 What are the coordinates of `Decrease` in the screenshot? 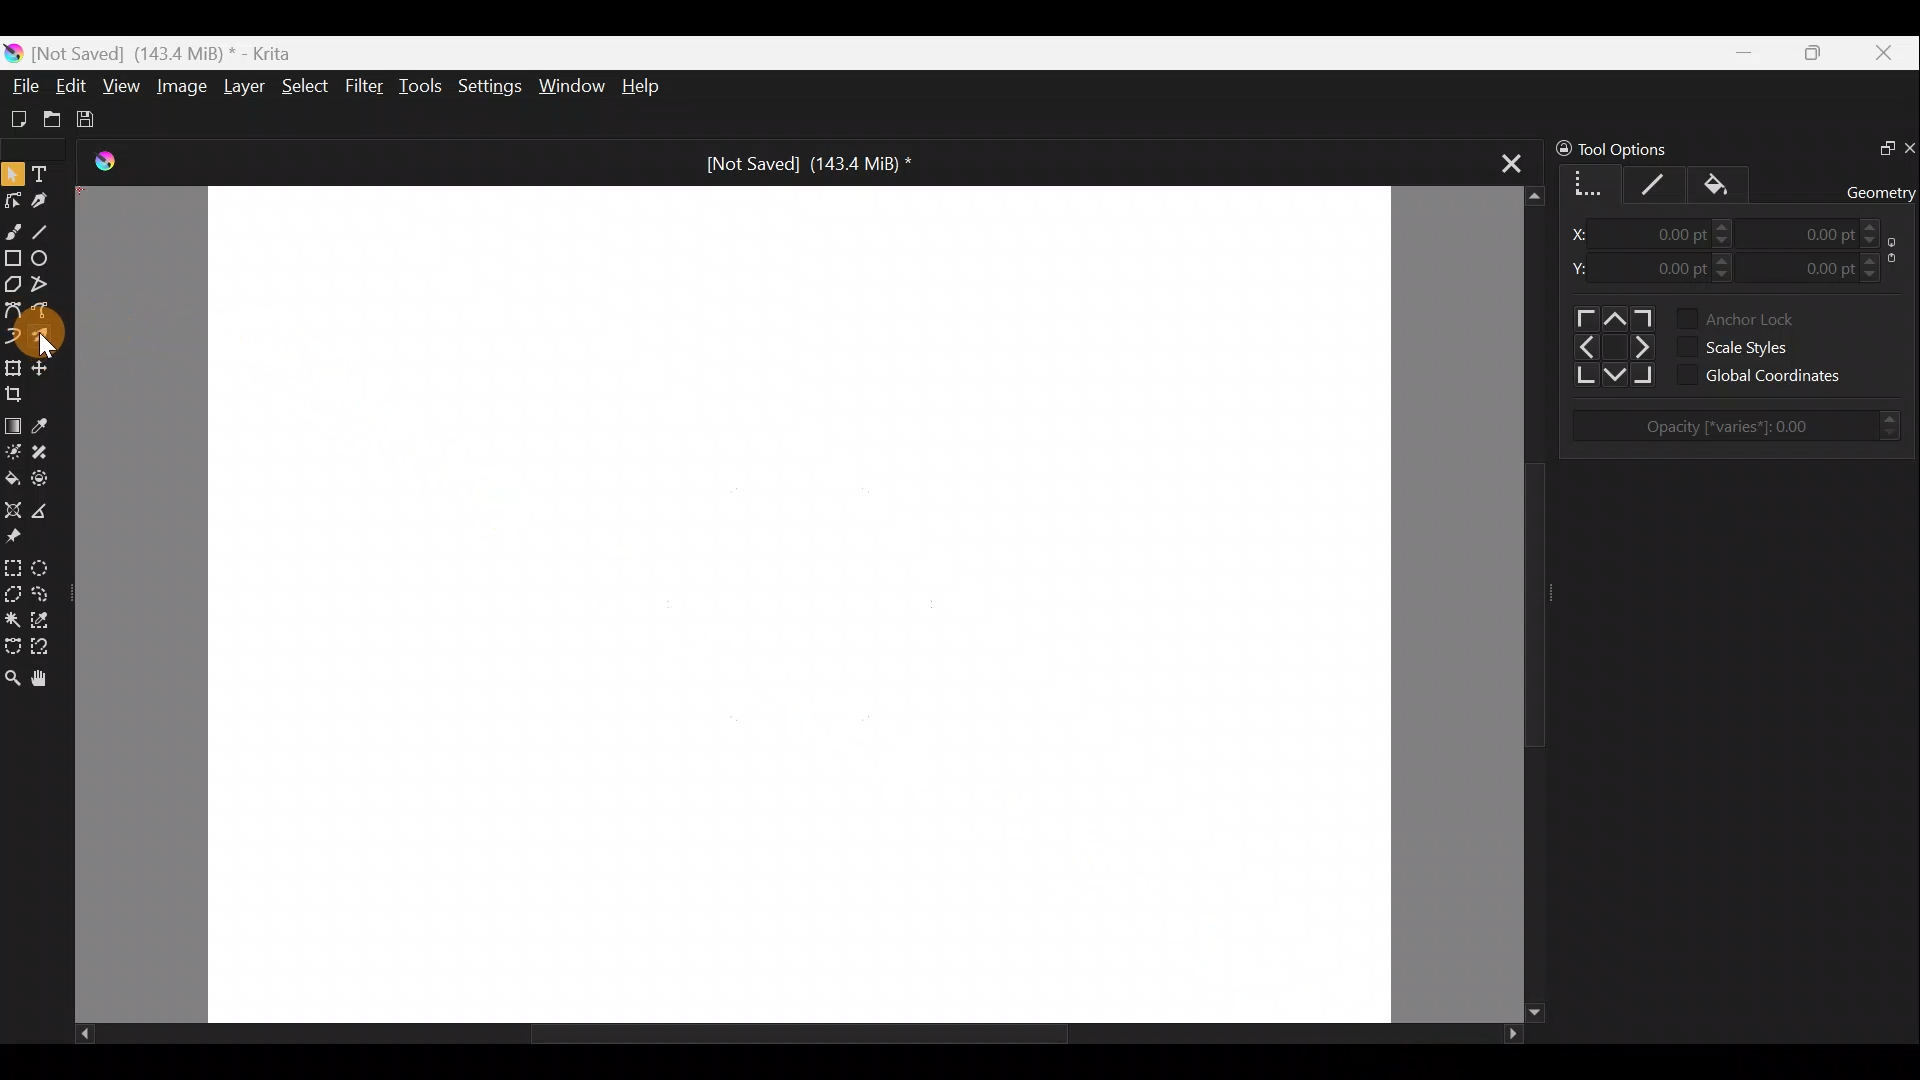 It's located at (1730, 280).